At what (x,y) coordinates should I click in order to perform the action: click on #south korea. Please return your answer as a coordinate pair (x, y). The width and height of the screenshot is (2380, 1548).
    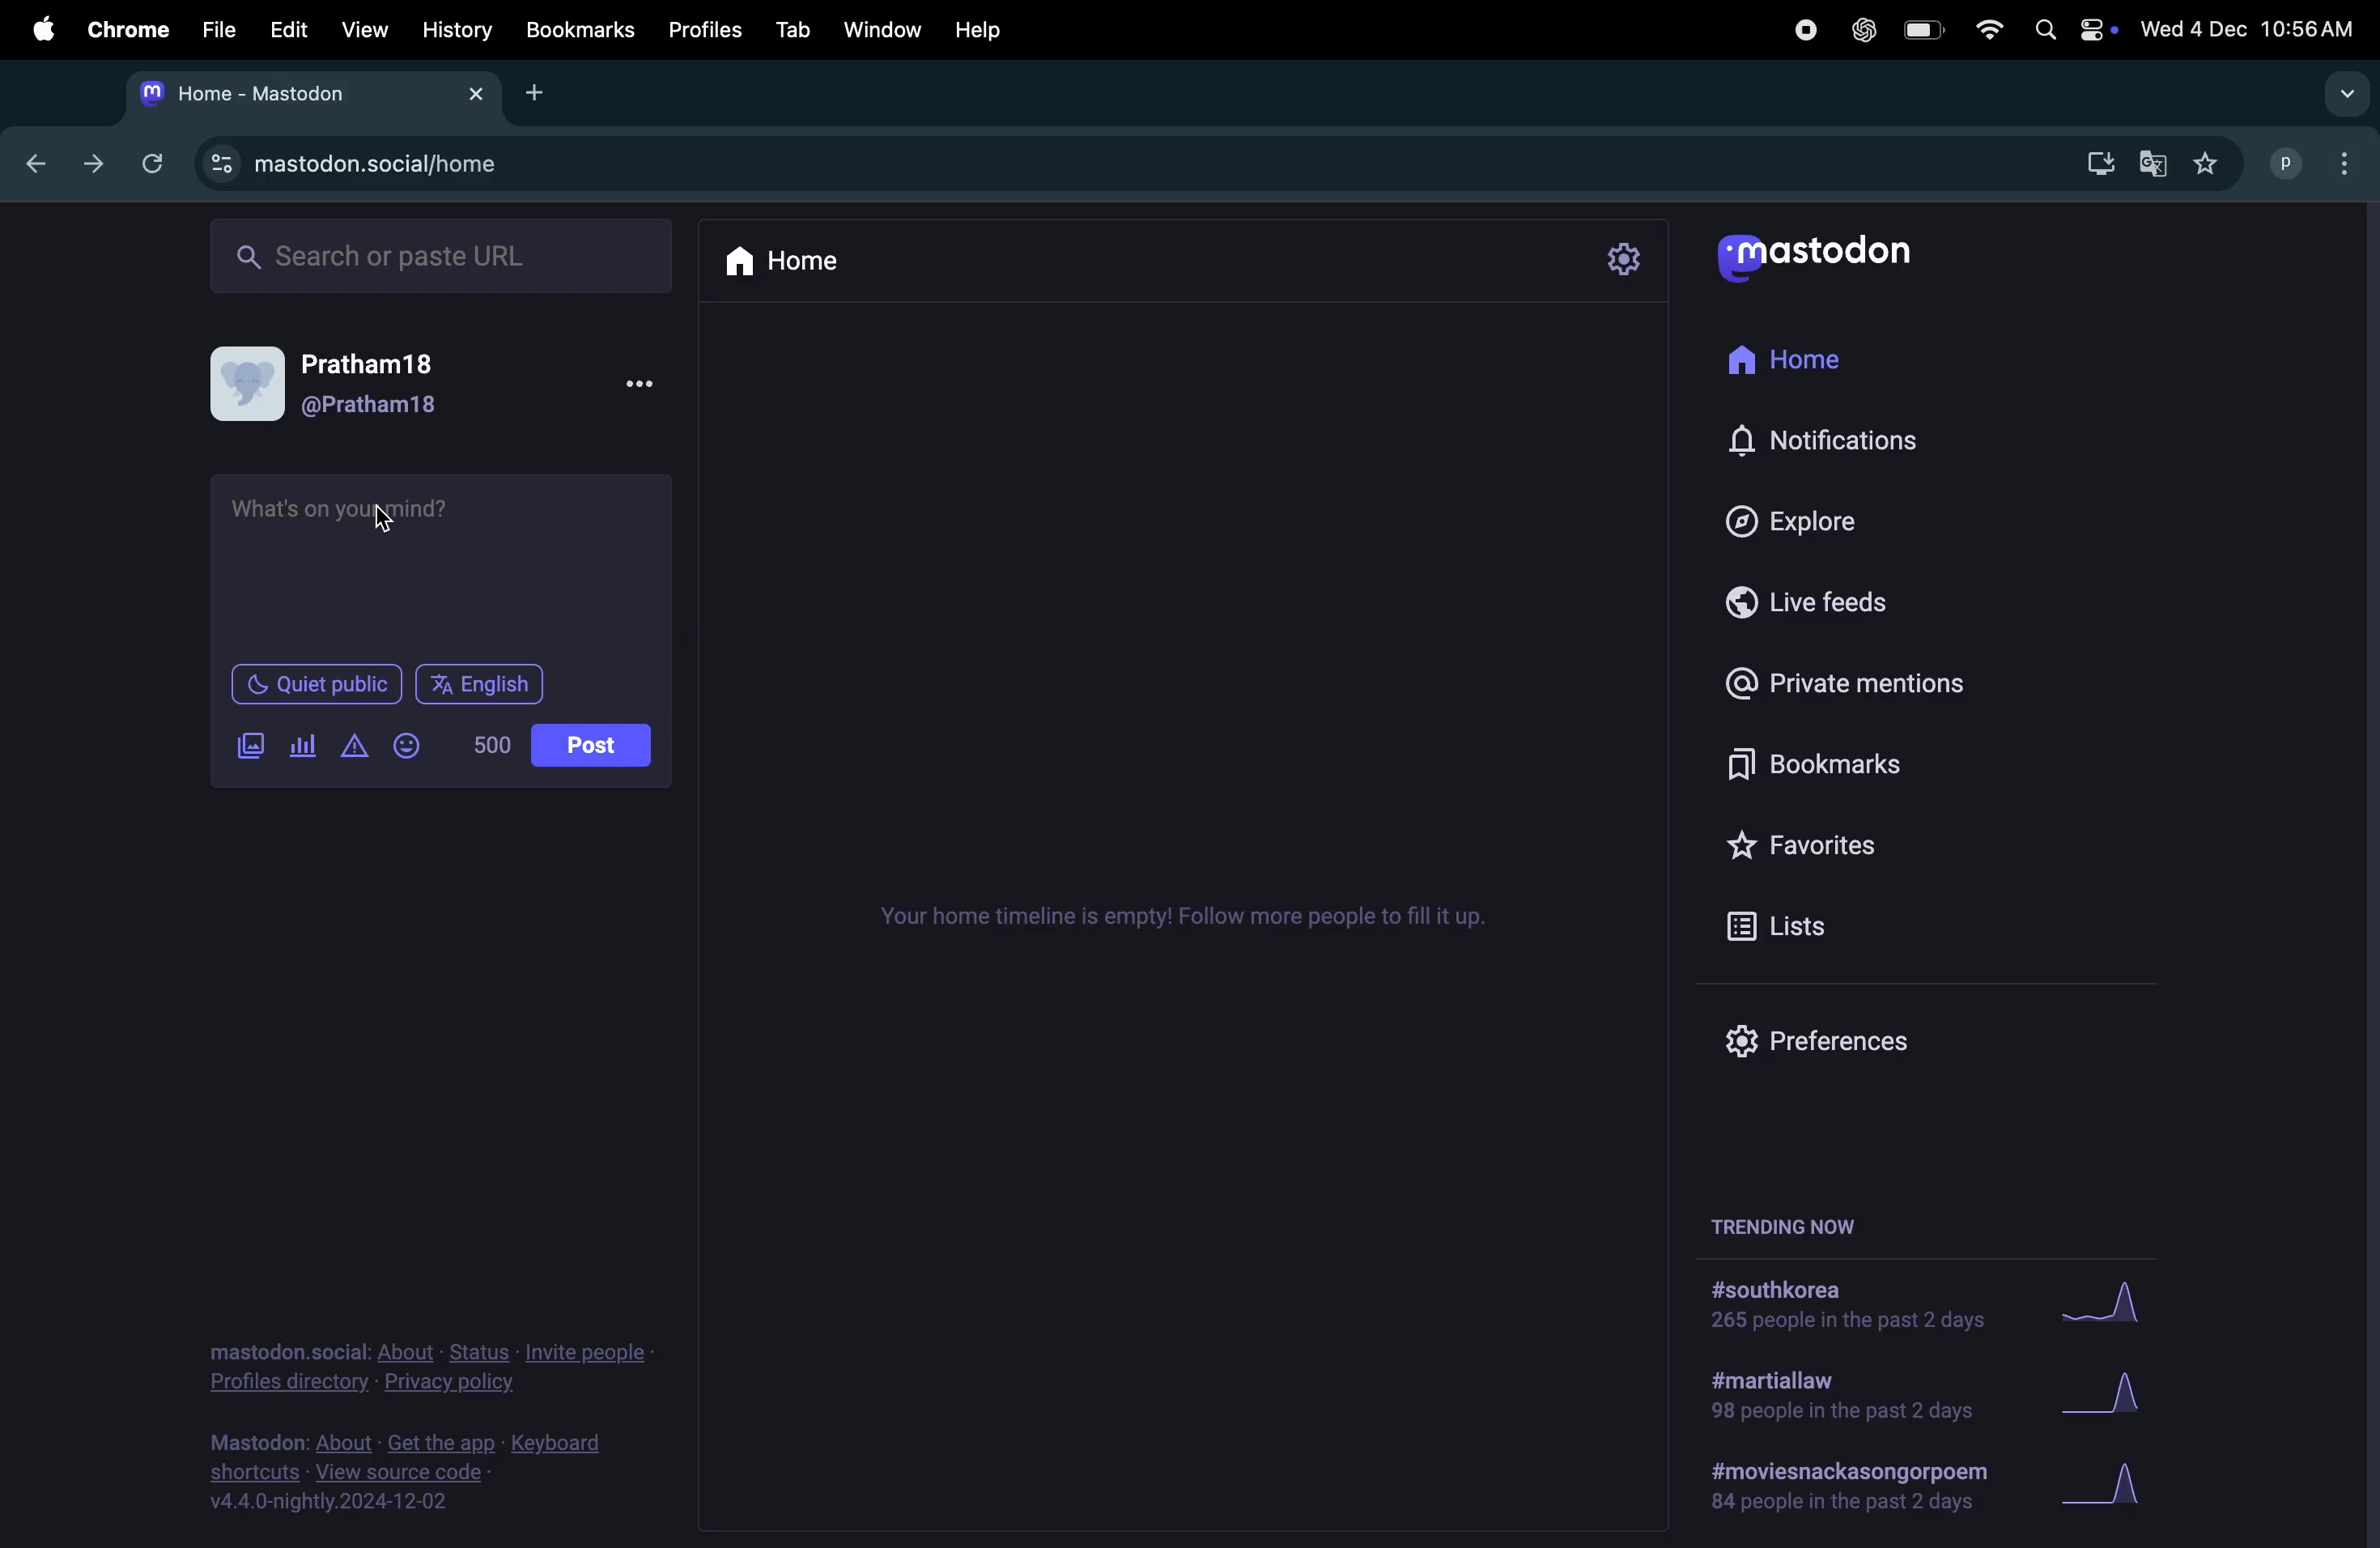
    Looking at the image, I should click on (1845, 1305).